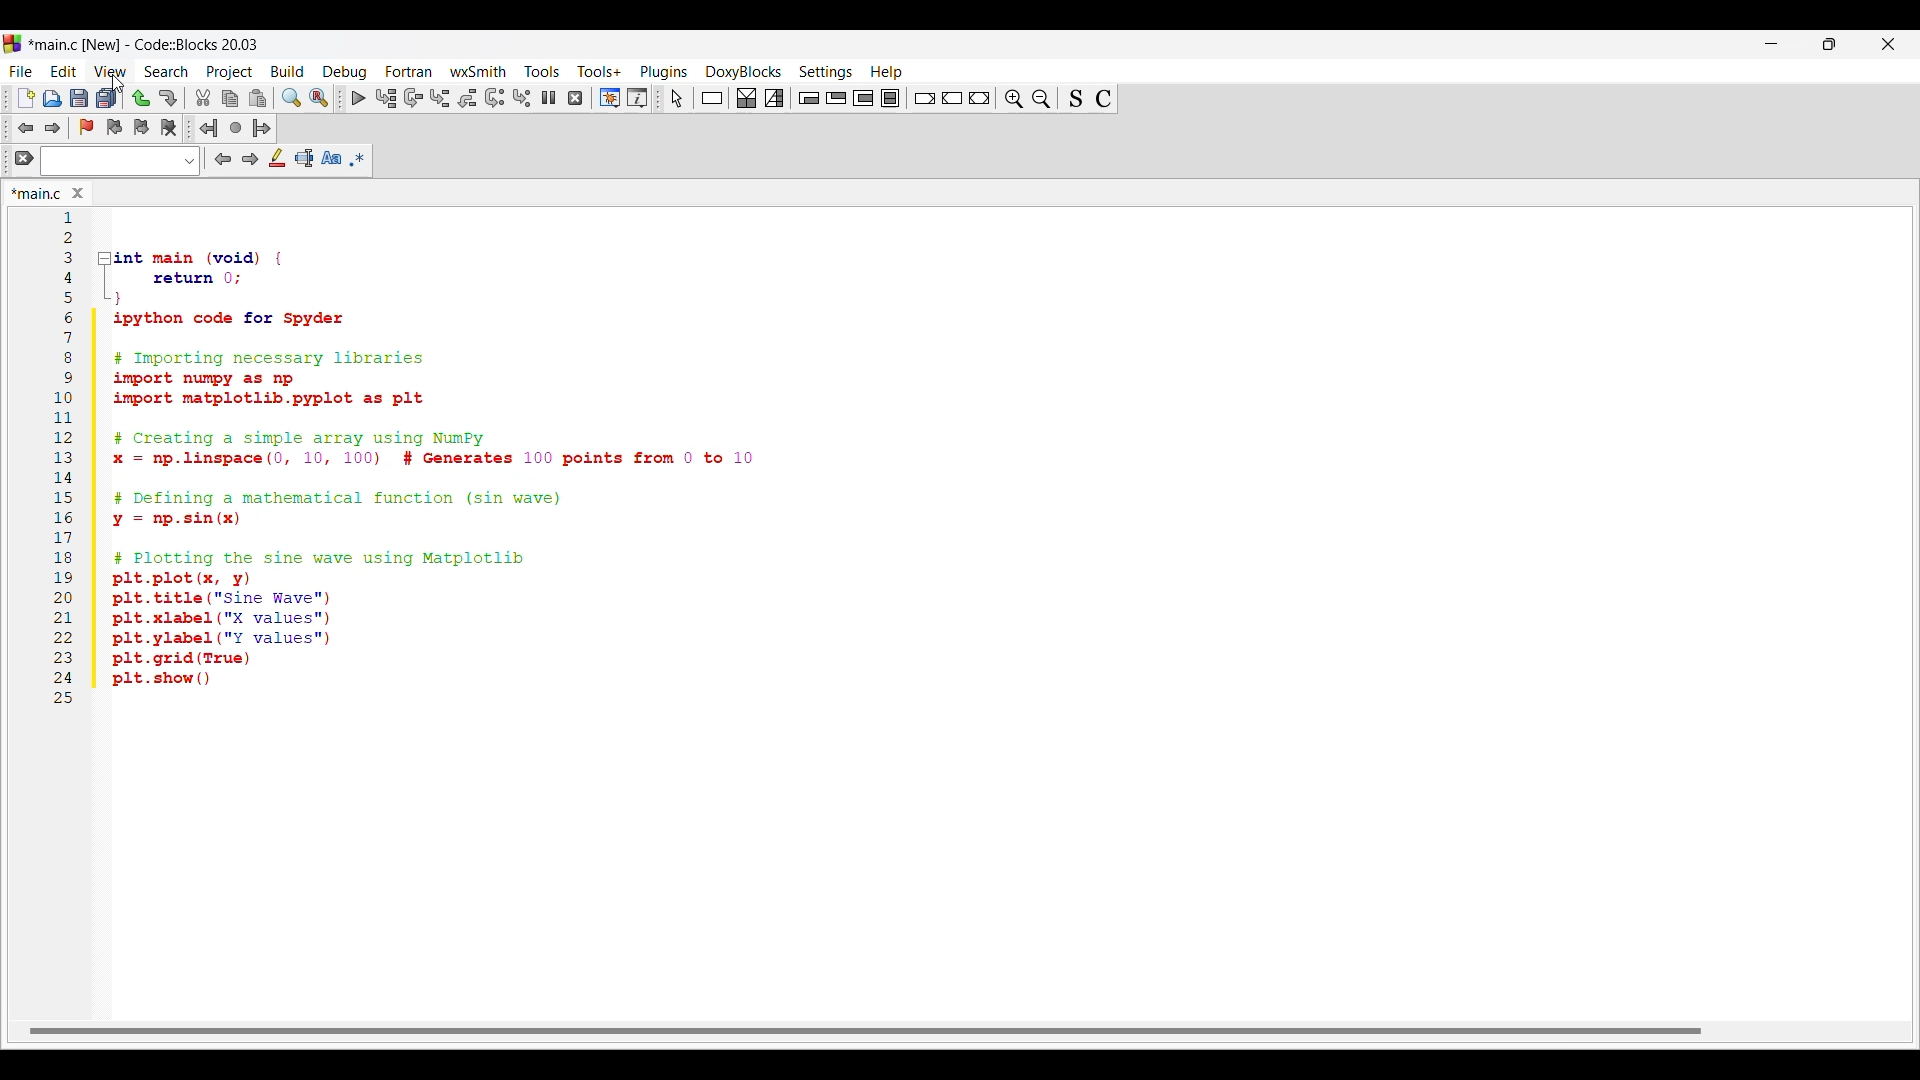 This screenshot has width=1920, height=1080. I want to click on Horizontal slide bar, so click(865, 1032).